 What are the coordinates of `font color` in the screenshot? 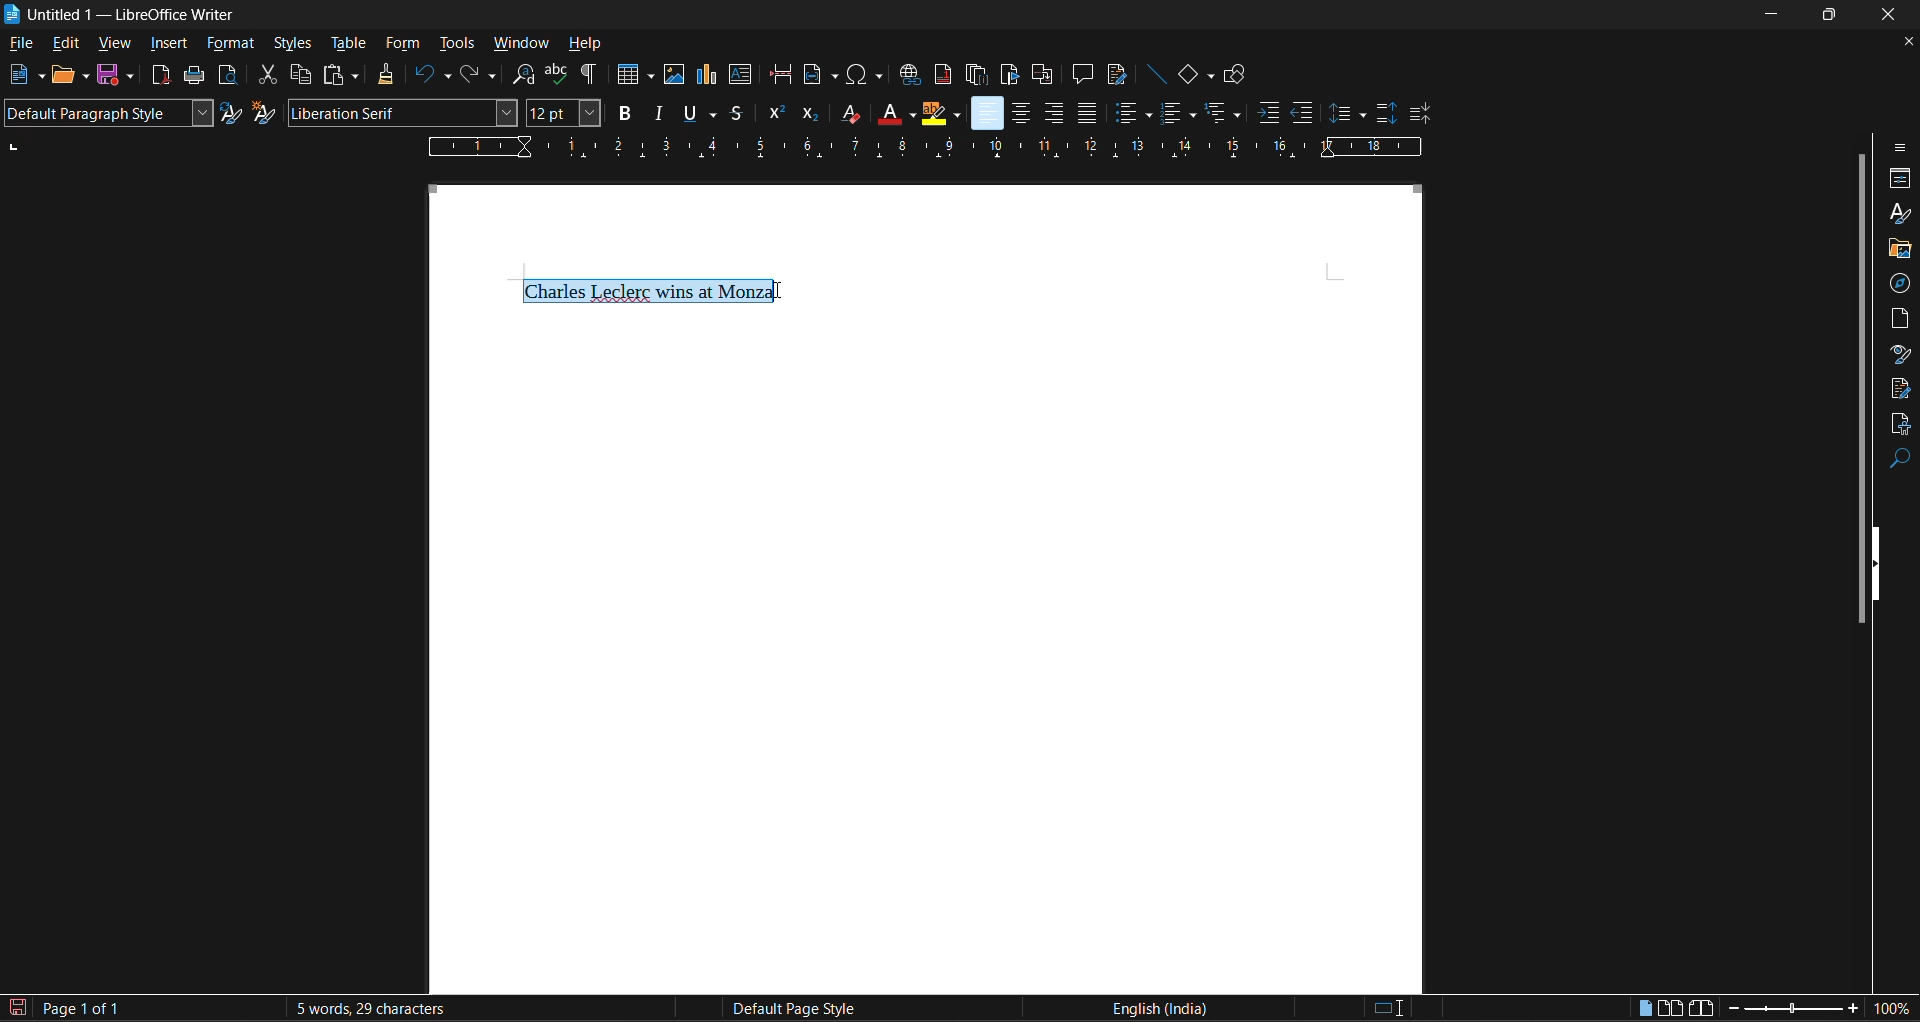 It's located at (894, 112).